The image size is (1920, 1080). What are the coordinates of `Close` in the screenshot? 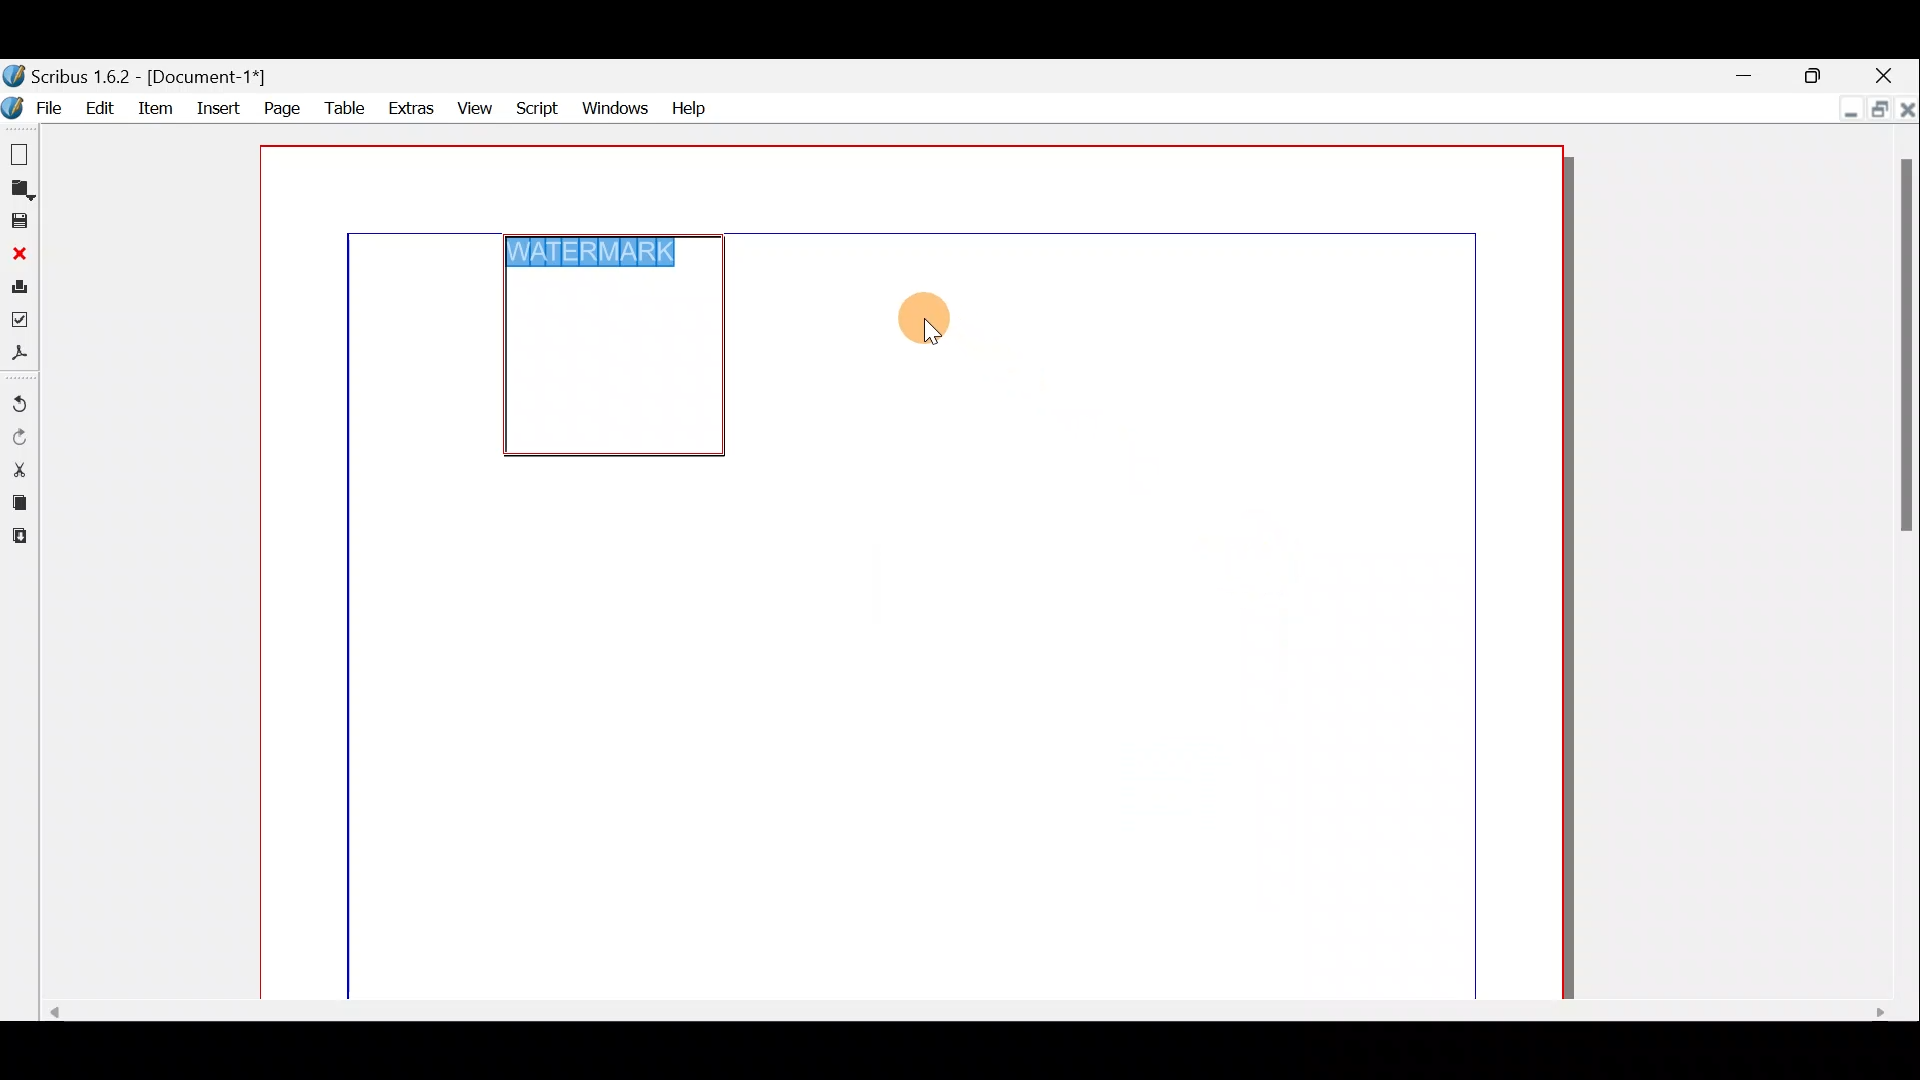 It's located at (1907, 107).